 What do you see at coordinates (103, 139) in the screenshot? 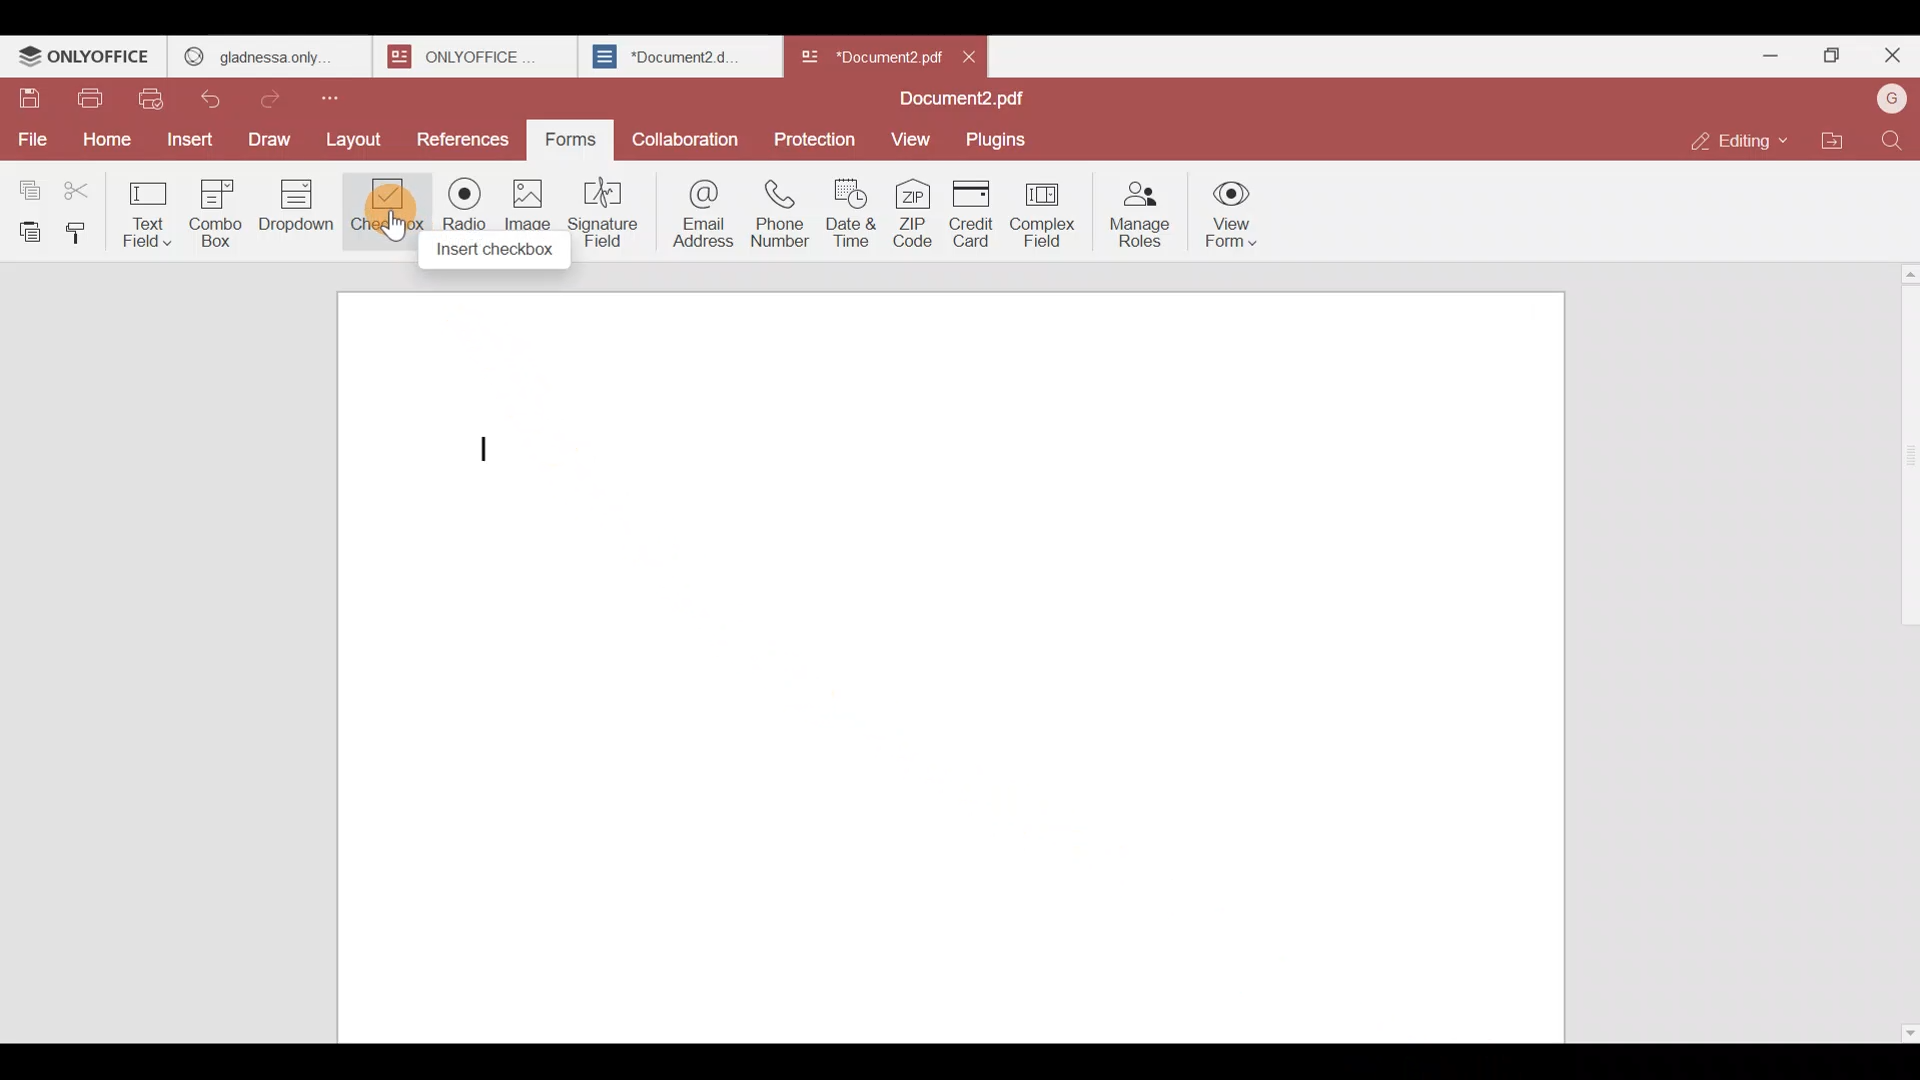
I see `Home` at bounding box center [103, 139].